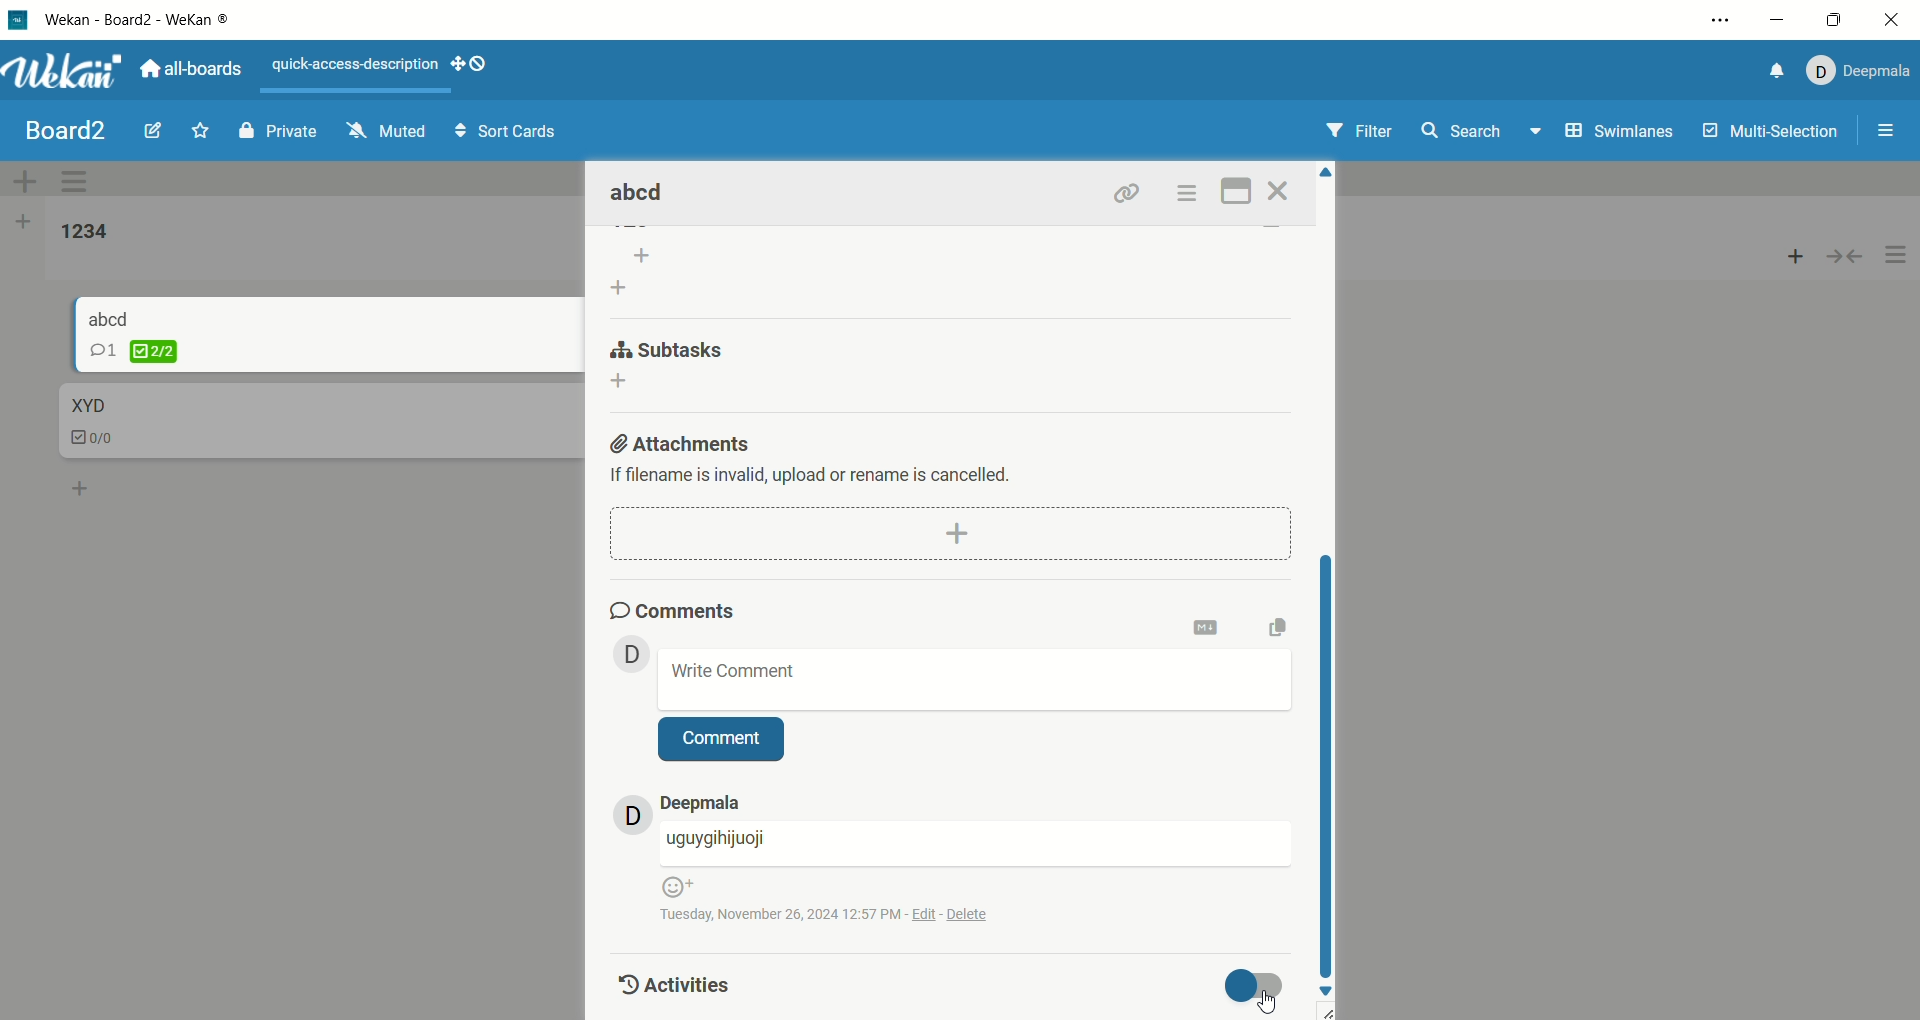  I want to click on multi-selection, so click(1773, 132).